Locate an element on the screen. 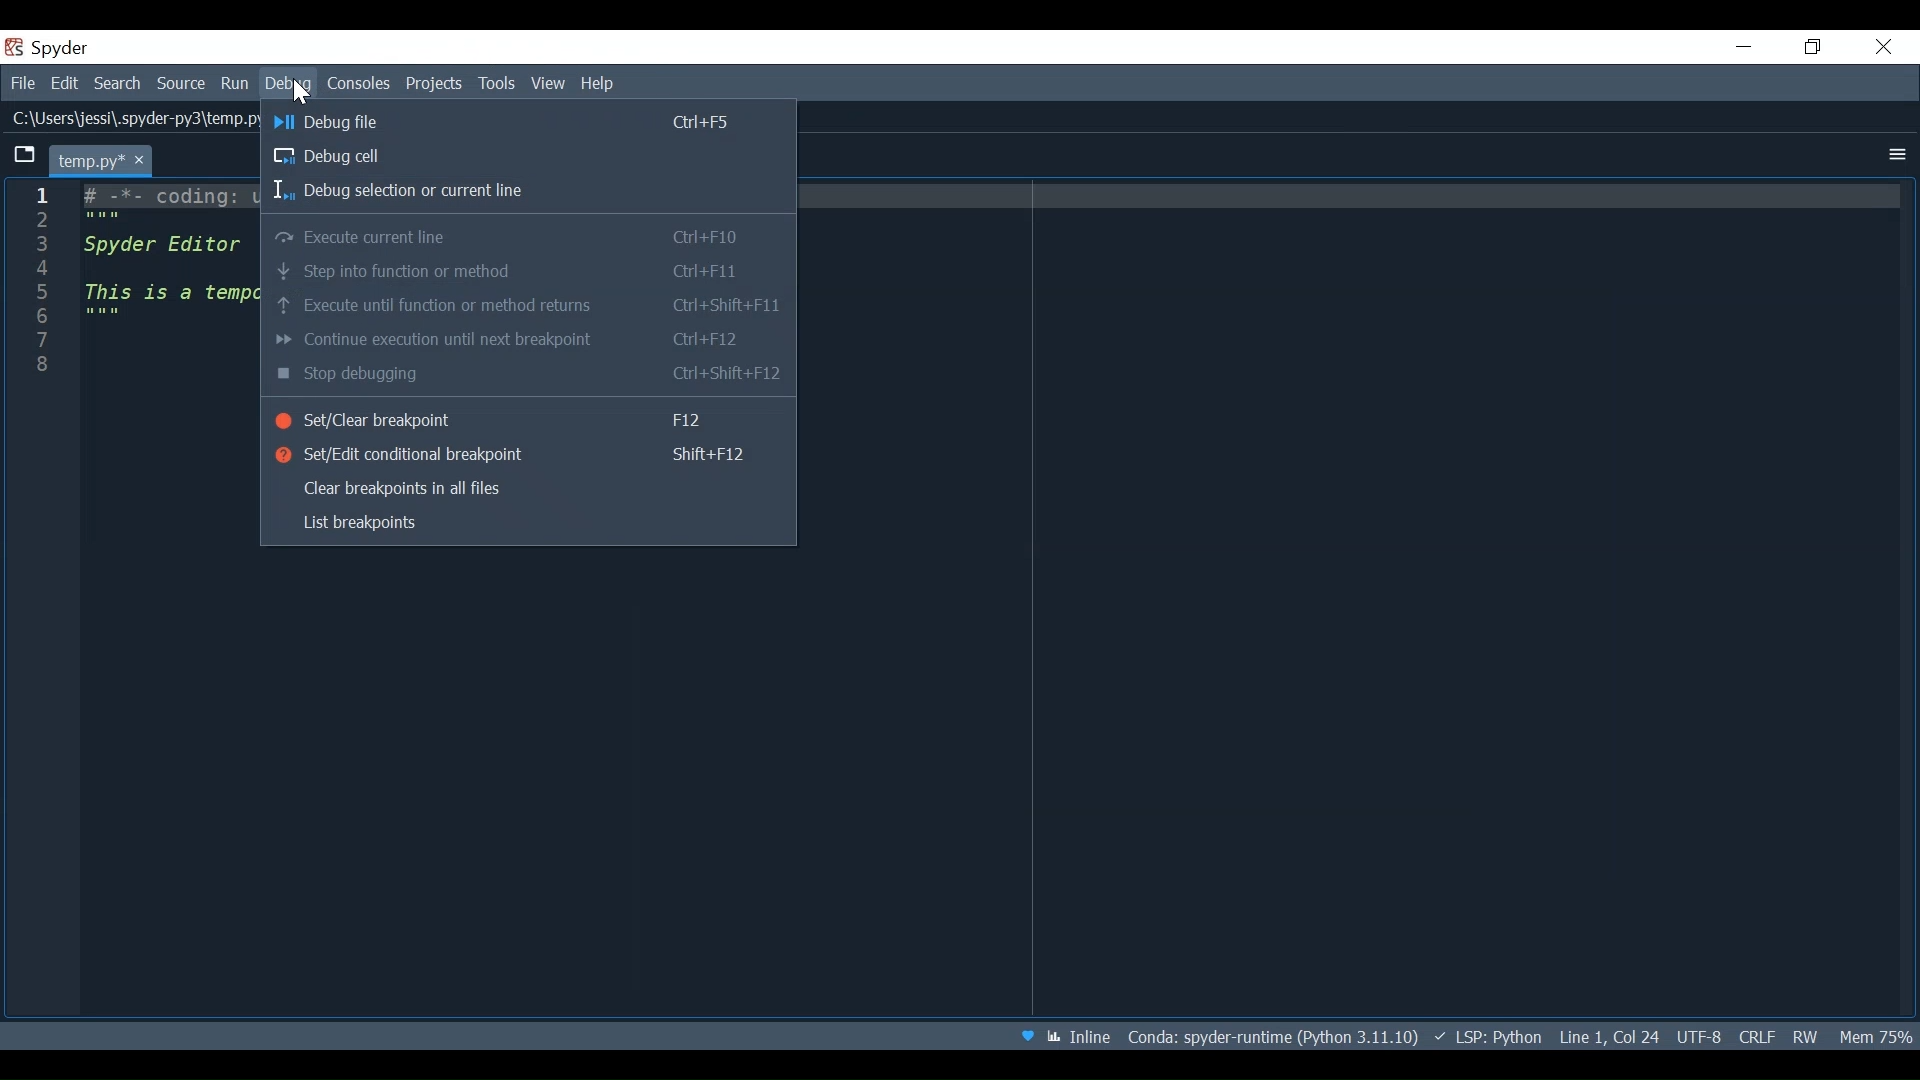 This screenshot has height=1080, width=1920. File EQL Status is located at coordinates (1759, 1036).